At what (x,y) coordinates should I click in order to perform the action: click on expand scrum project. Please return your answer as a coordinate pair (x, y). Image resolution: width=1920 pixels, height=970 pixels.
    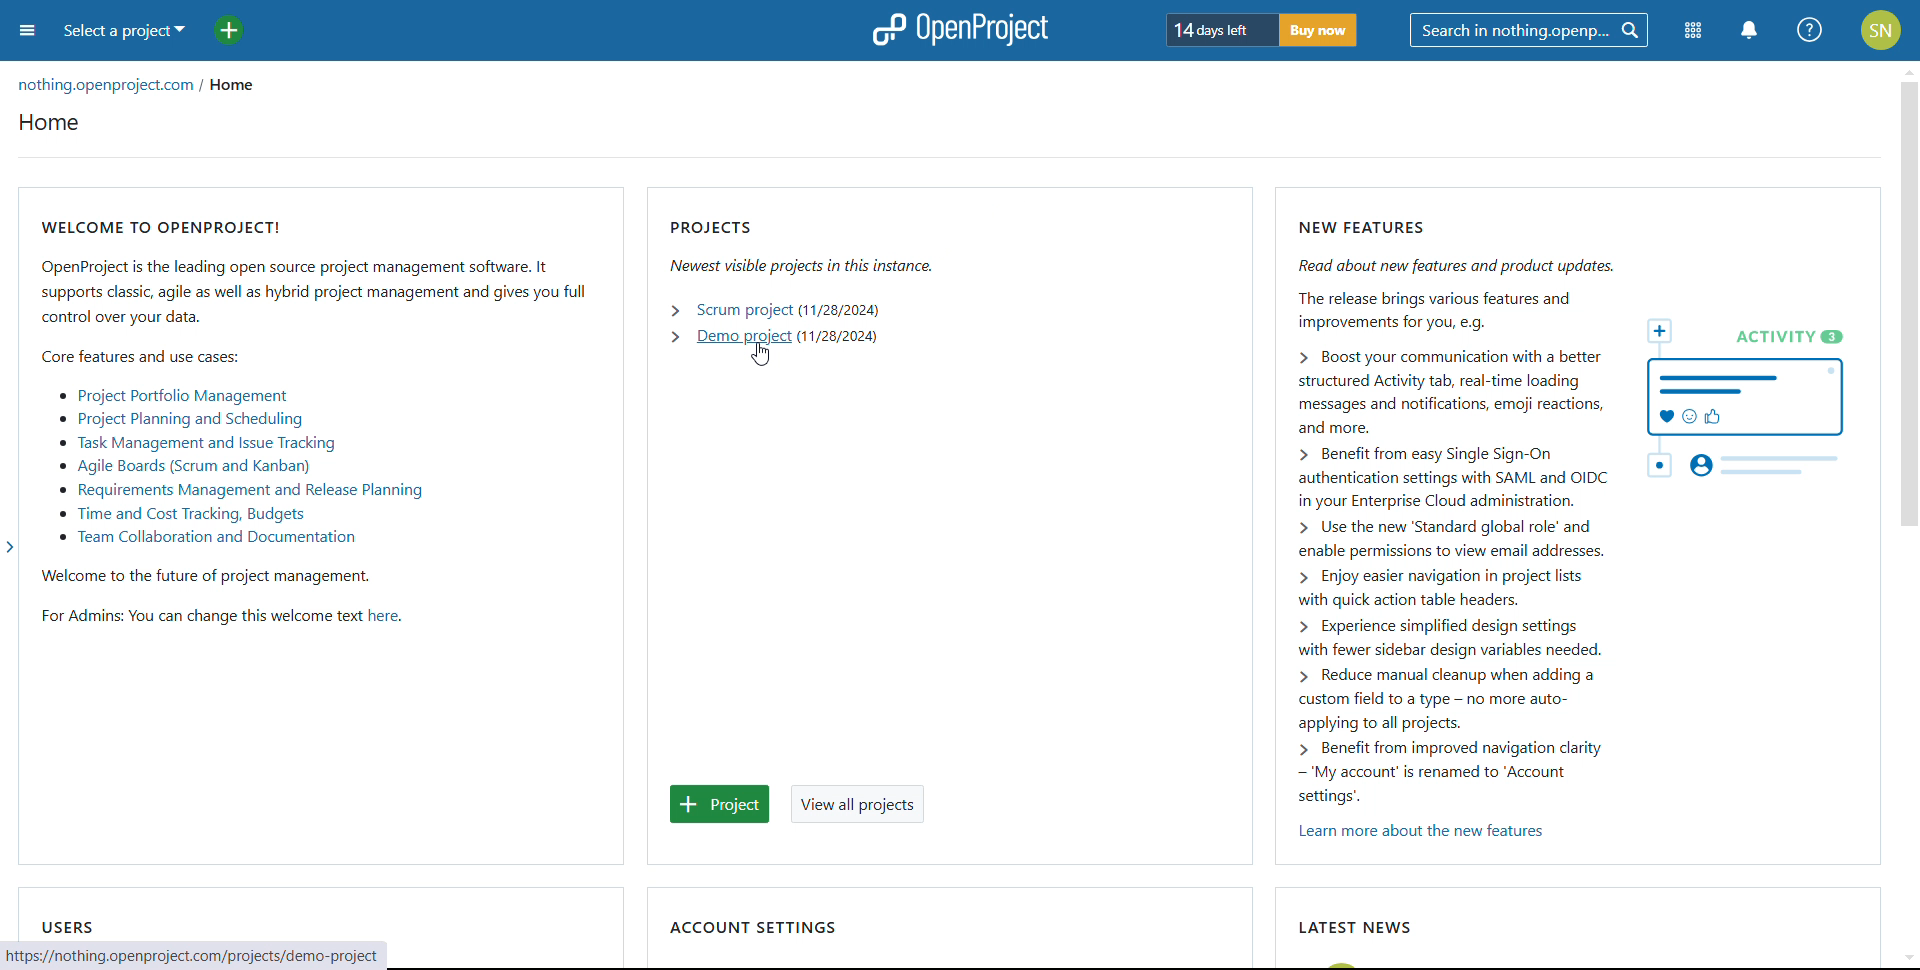
    Looking at the image, I should click on (676, 309).